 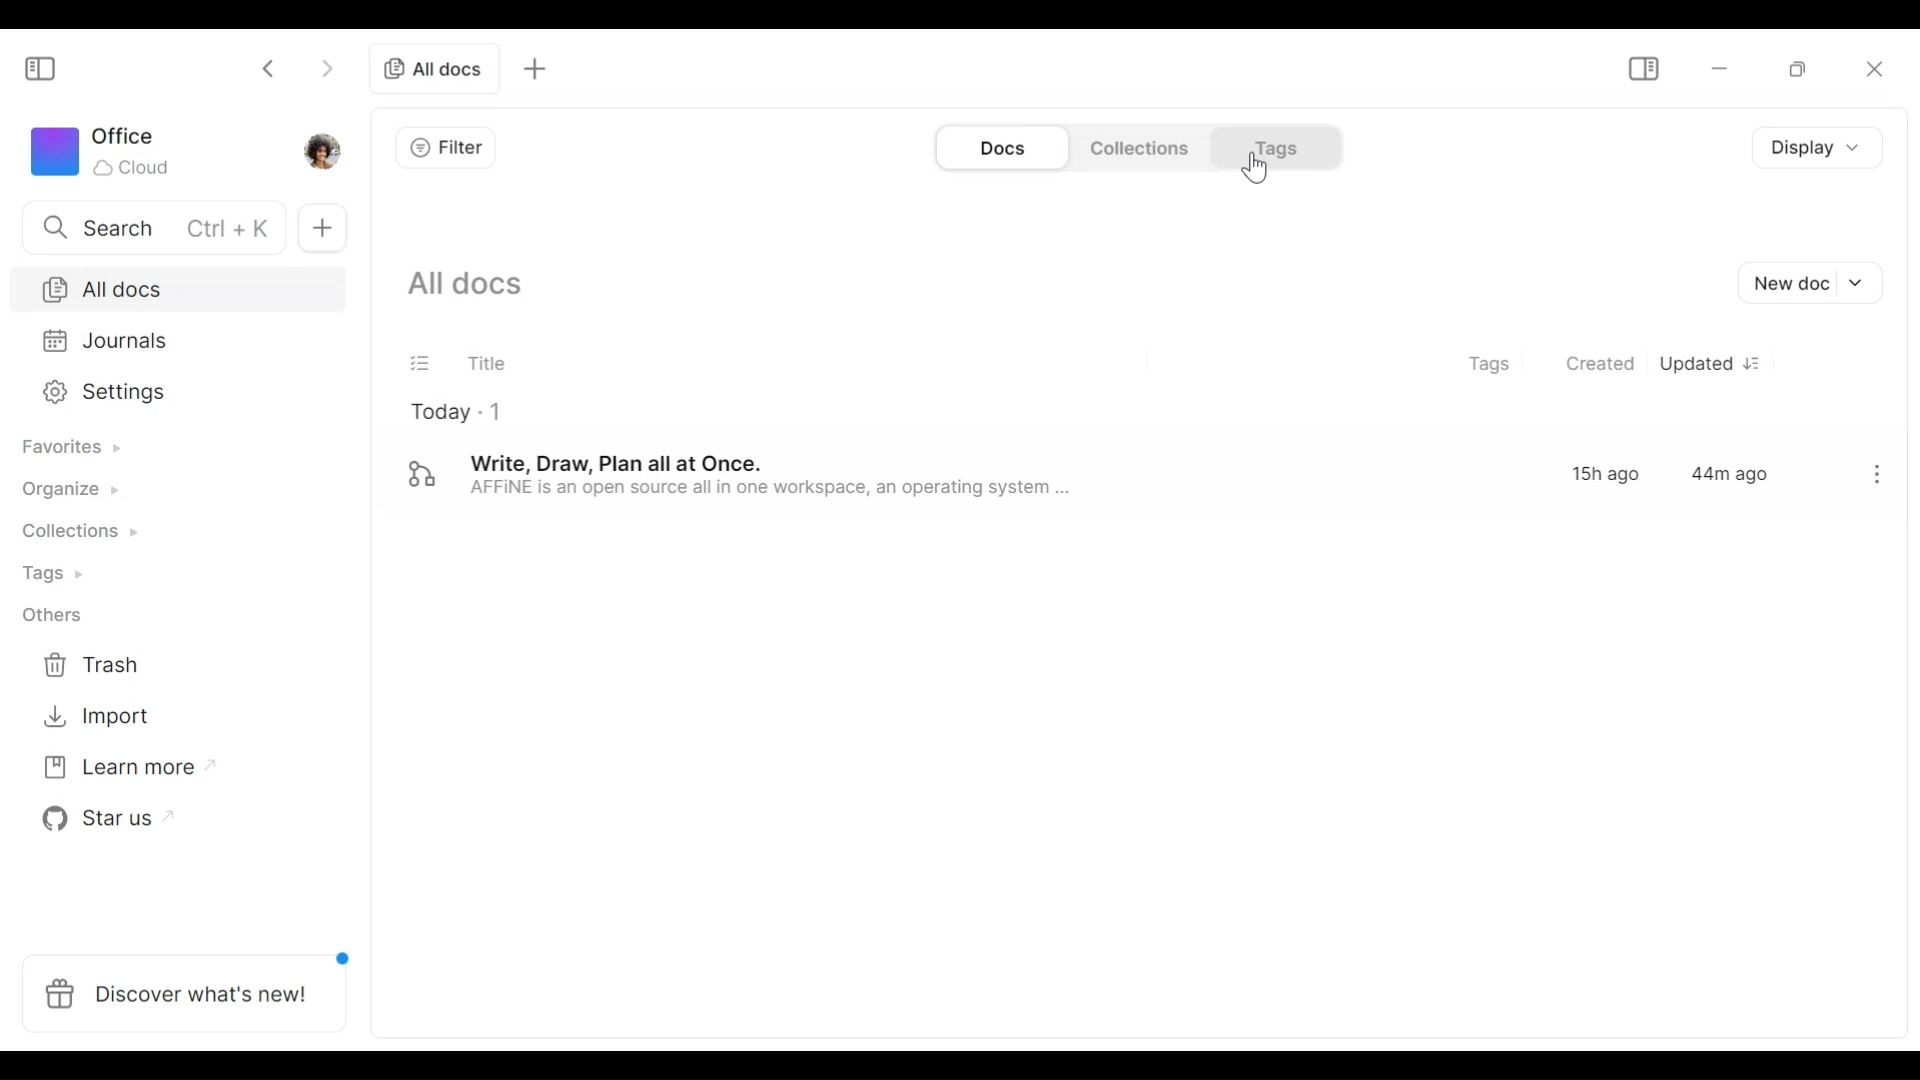 I want to click on Cursor, so click(x=1258, y=176).